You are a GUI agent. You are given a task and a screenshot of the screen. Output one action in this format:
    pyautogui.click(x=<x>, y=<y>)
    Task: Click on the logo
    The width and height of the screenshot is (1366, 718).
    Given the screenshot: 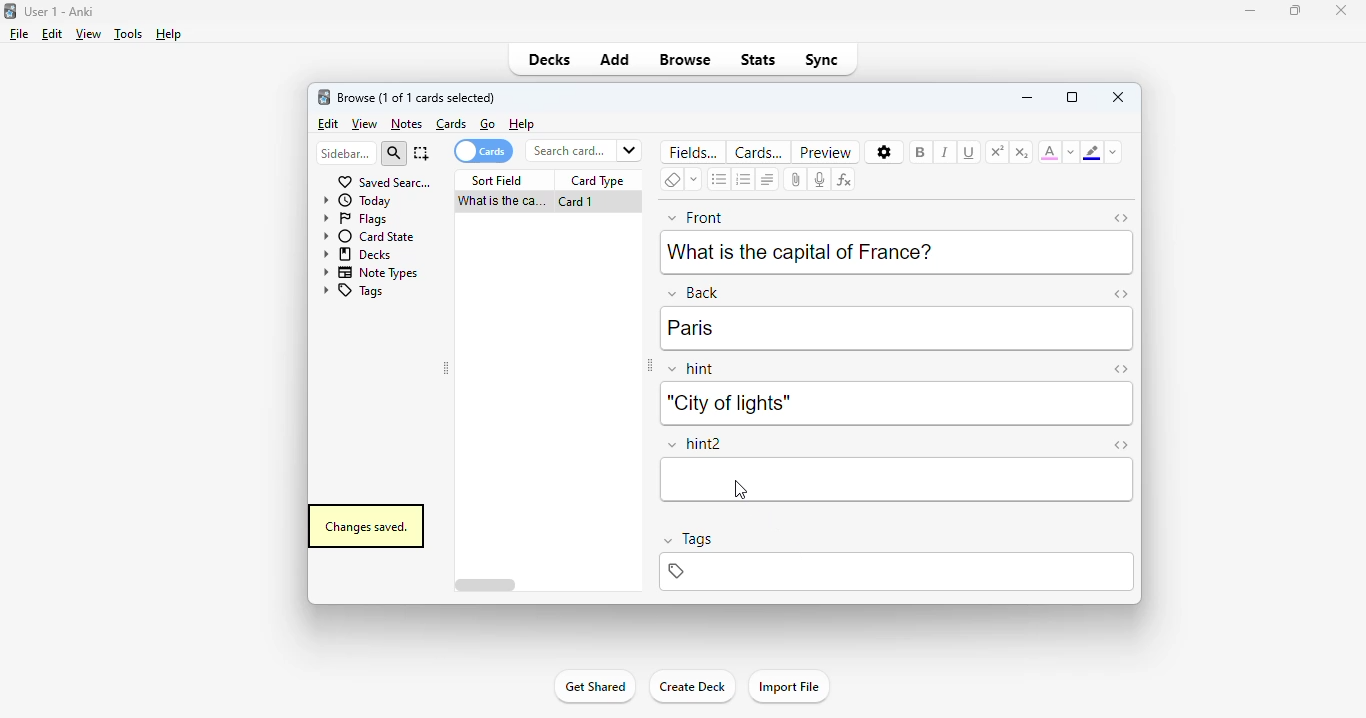 What is the action you would take?
    pyautogui.click(x=9, y=10)
    